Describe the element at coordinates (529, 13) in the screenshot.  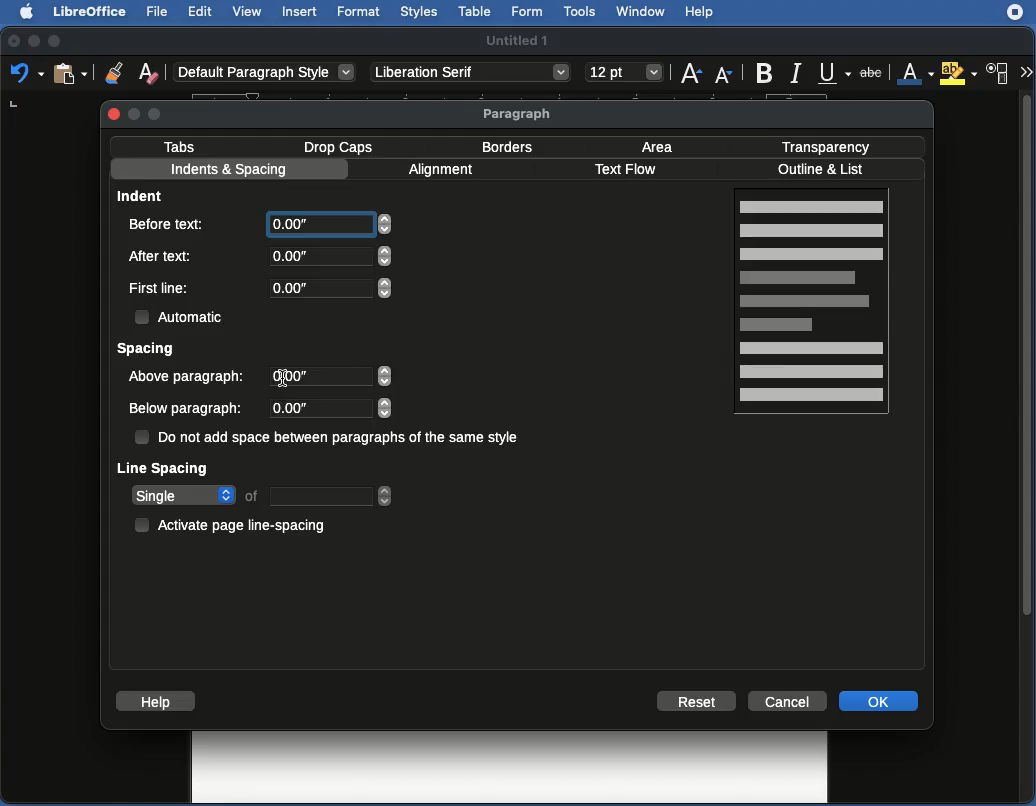
I see `Form` at that location.